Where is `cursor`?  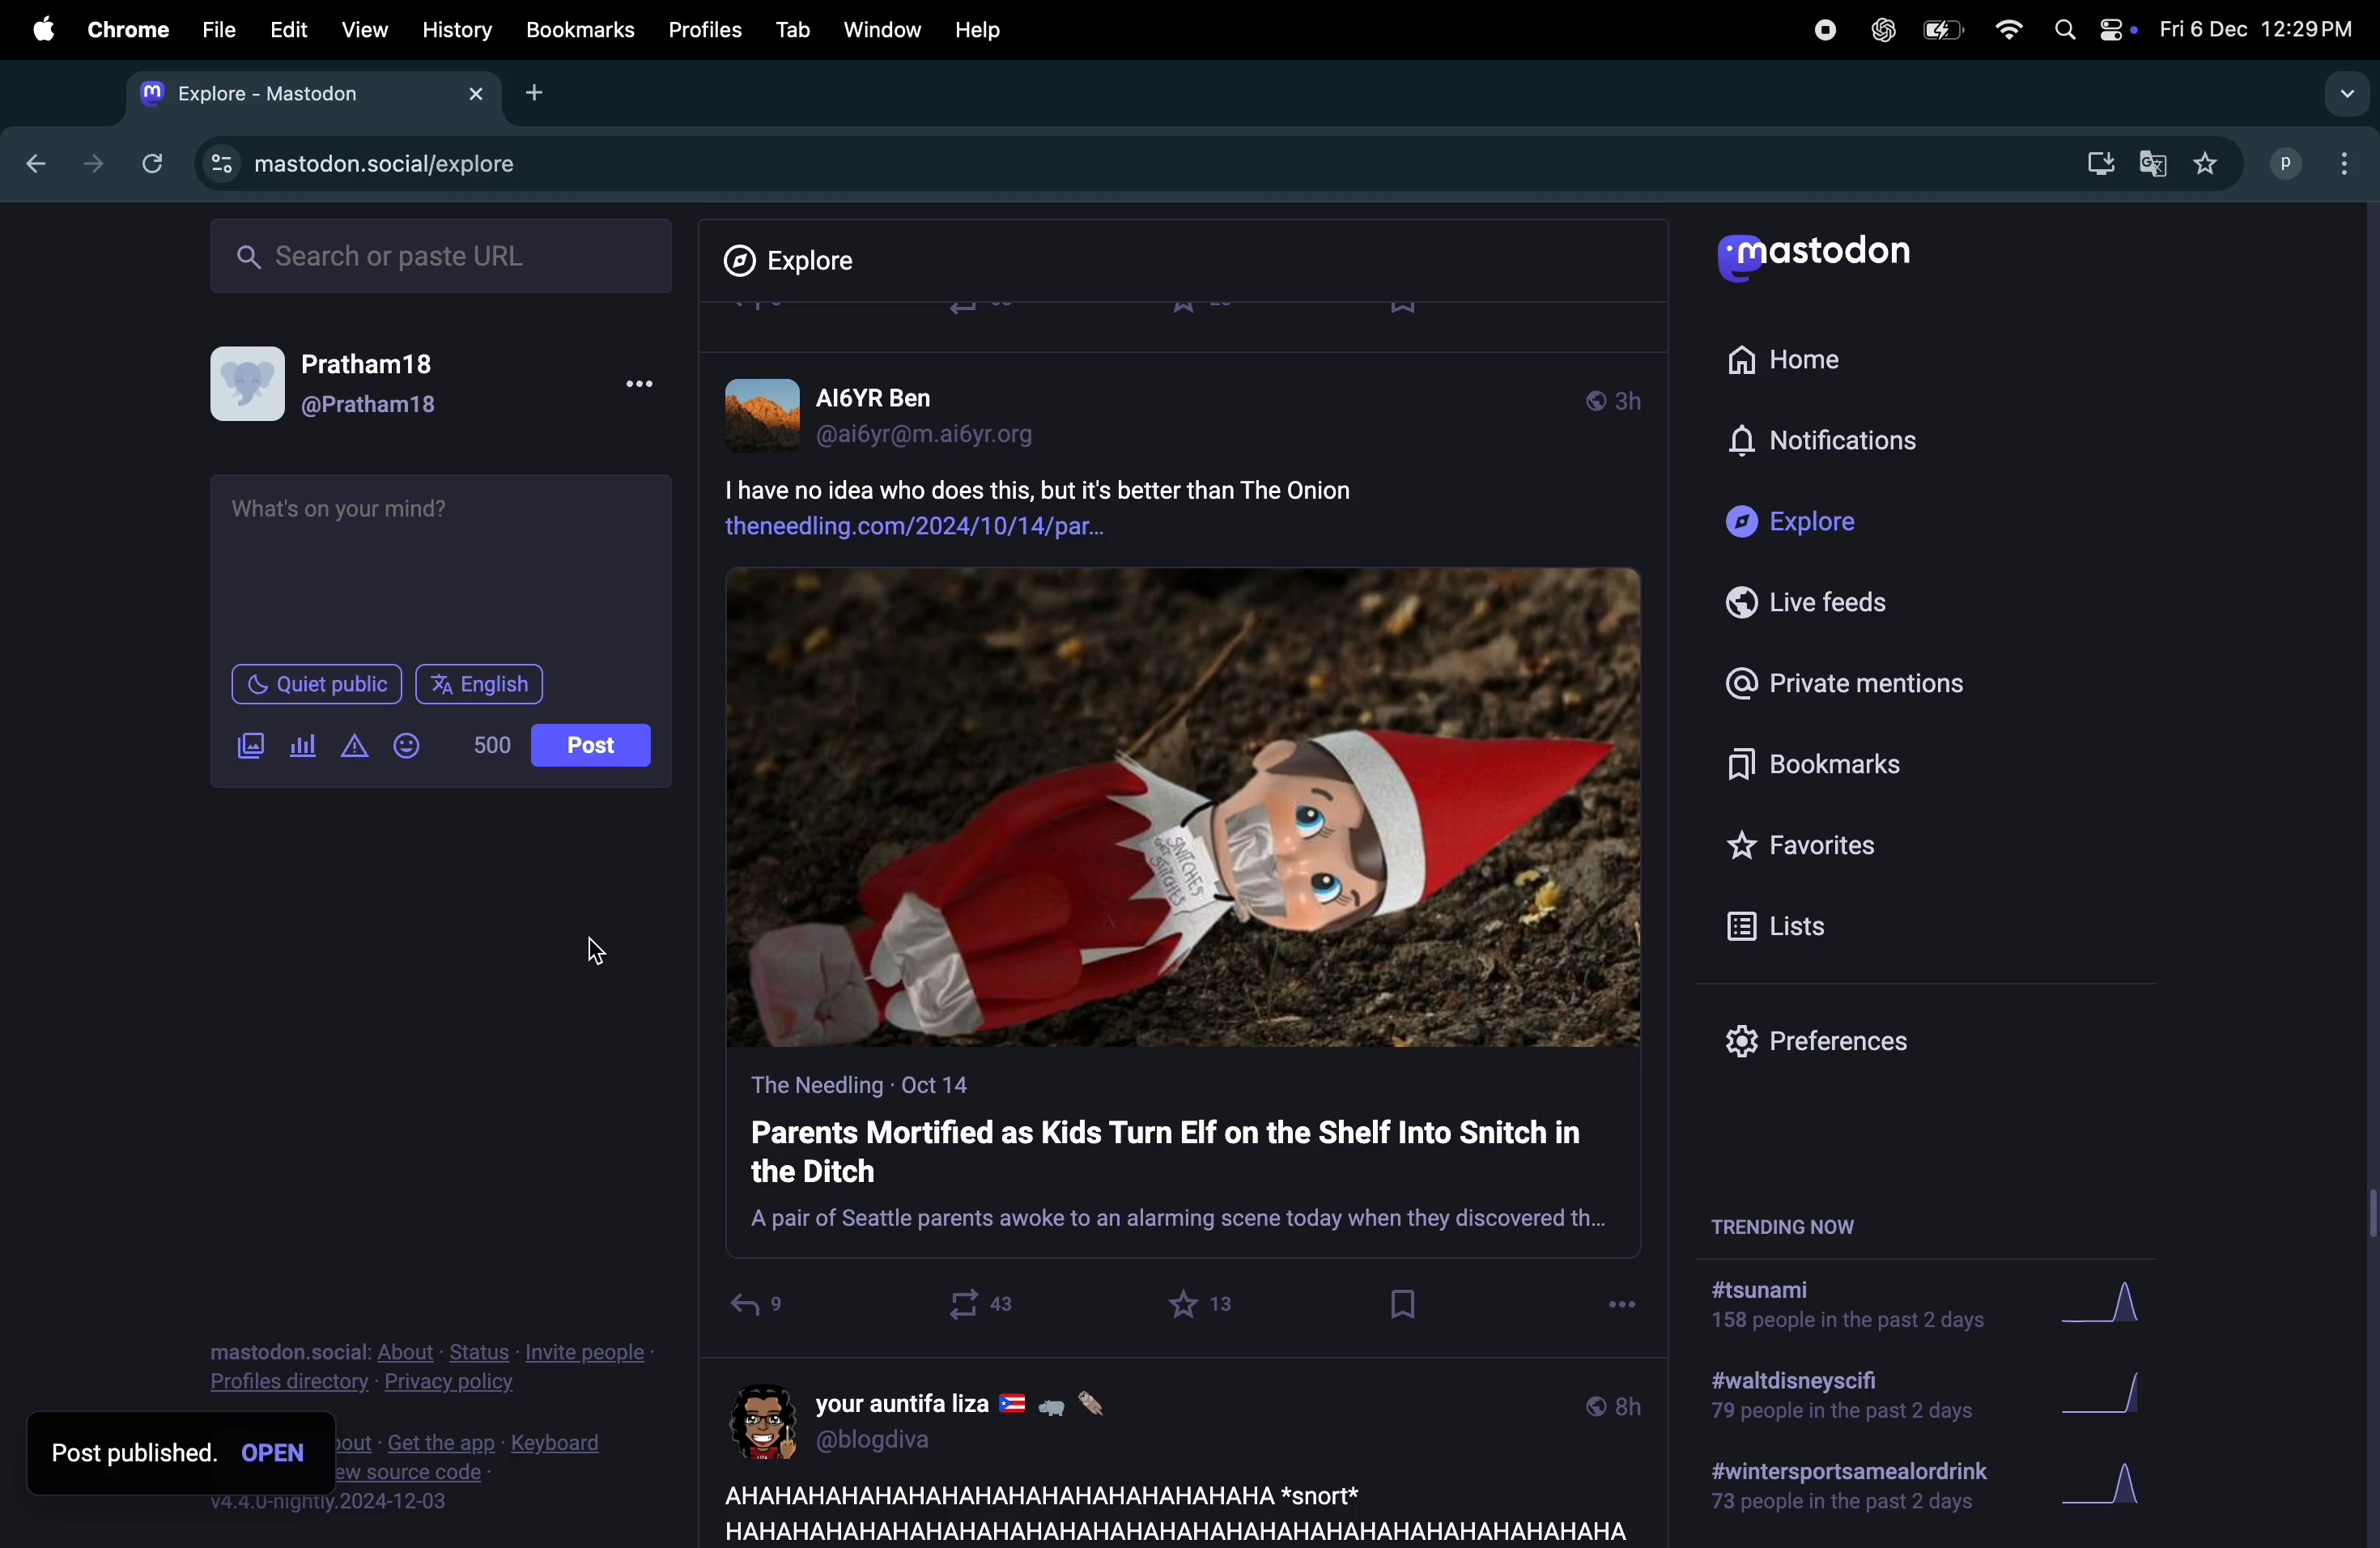 cursor is located at coordinates (606, 959).